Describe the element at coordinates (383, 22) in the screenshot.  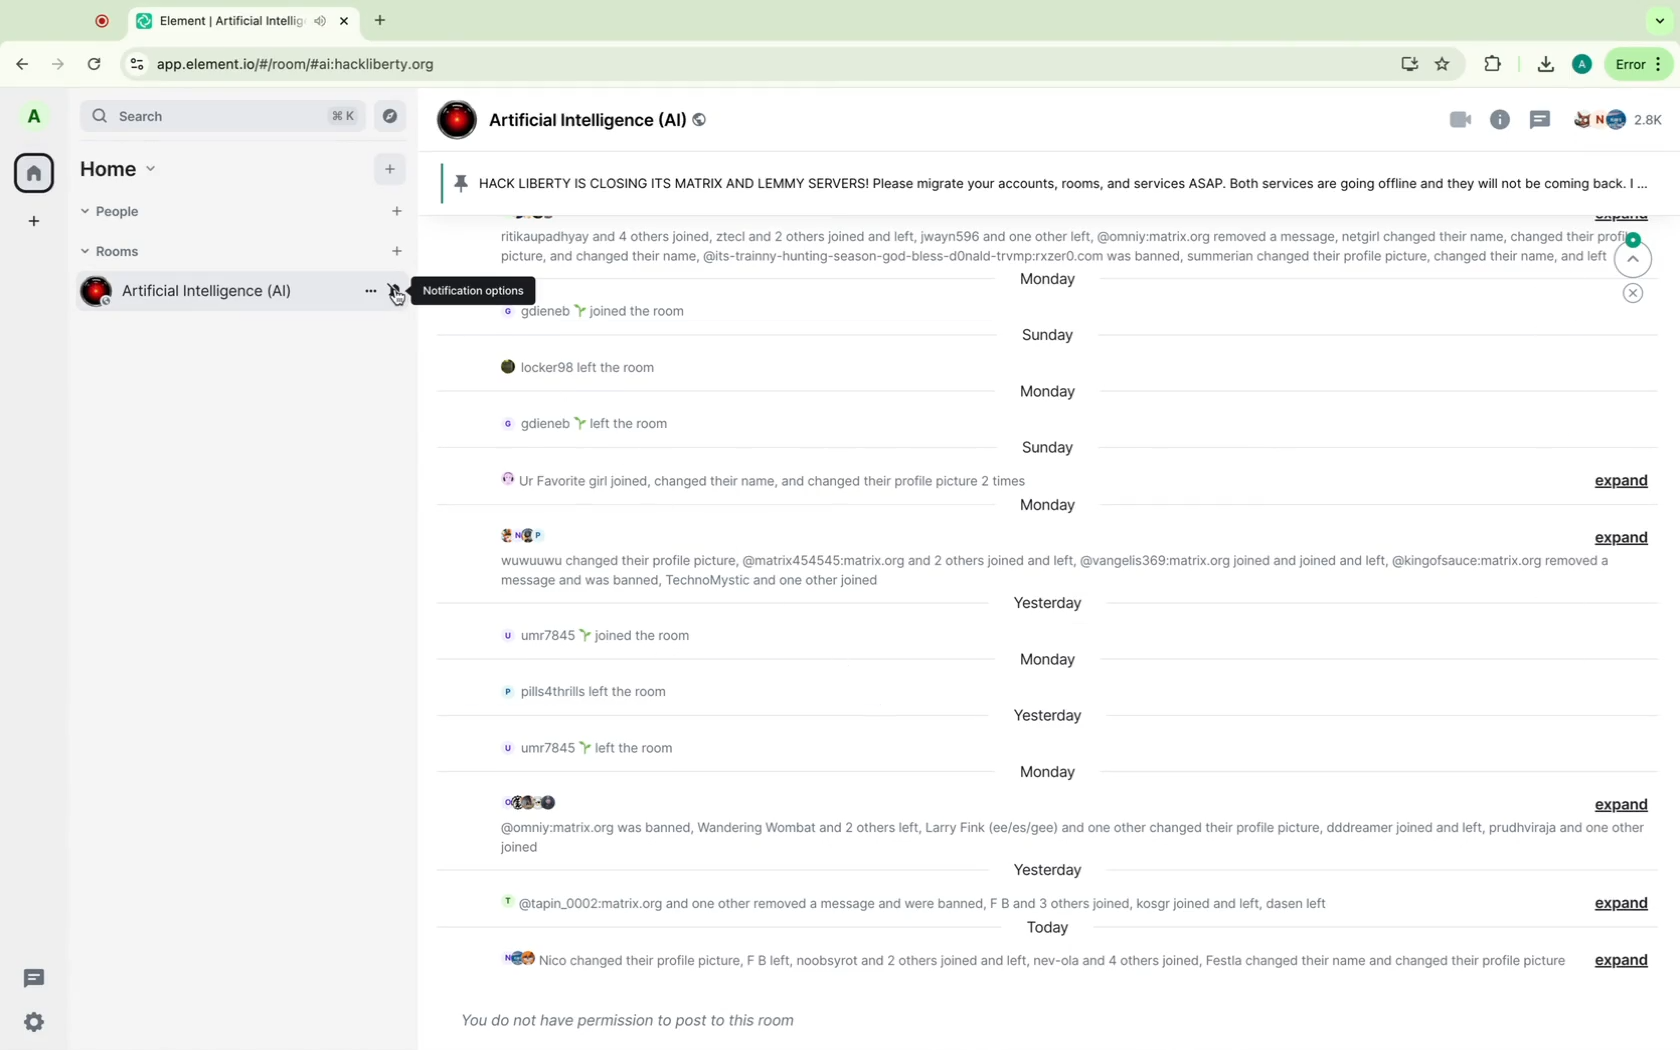
I see `new tab` at that location.